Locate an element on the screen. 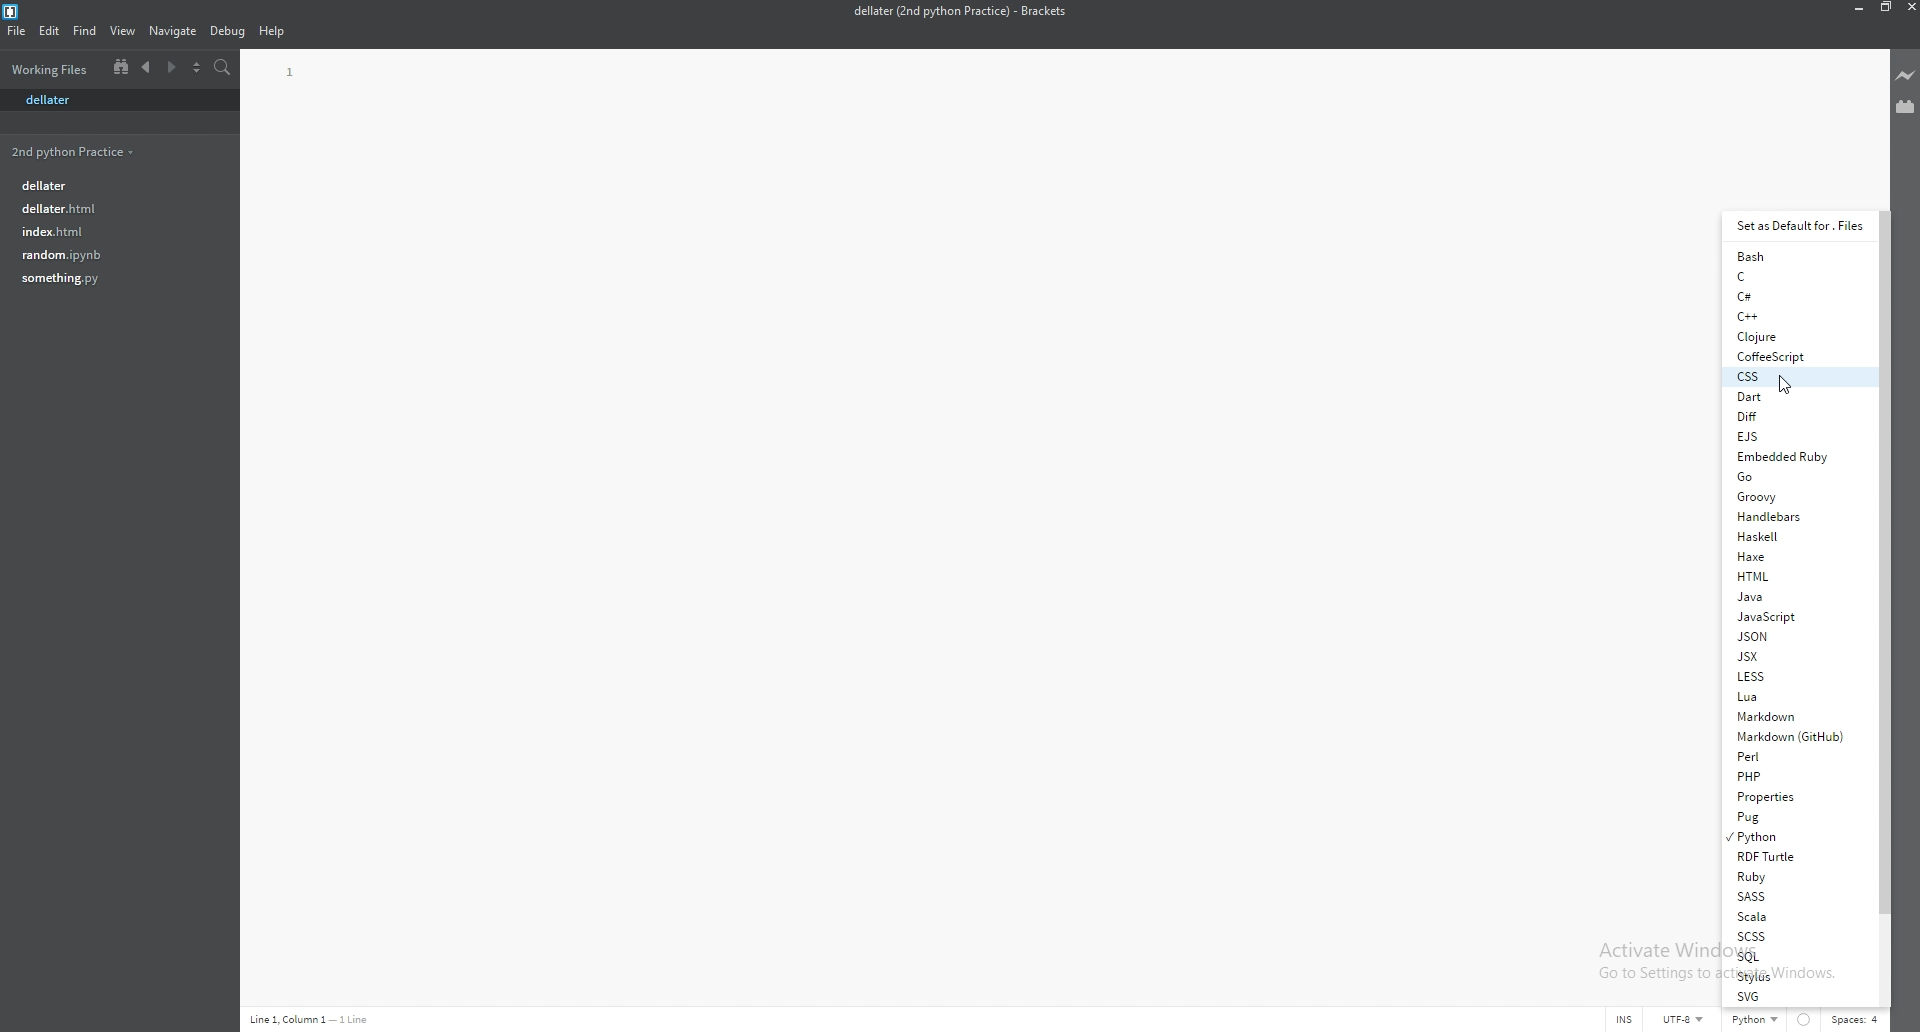 The width and height of the screenshot is (1920, 1032). SPACES:4 is located at coordinates (1858, 1021).